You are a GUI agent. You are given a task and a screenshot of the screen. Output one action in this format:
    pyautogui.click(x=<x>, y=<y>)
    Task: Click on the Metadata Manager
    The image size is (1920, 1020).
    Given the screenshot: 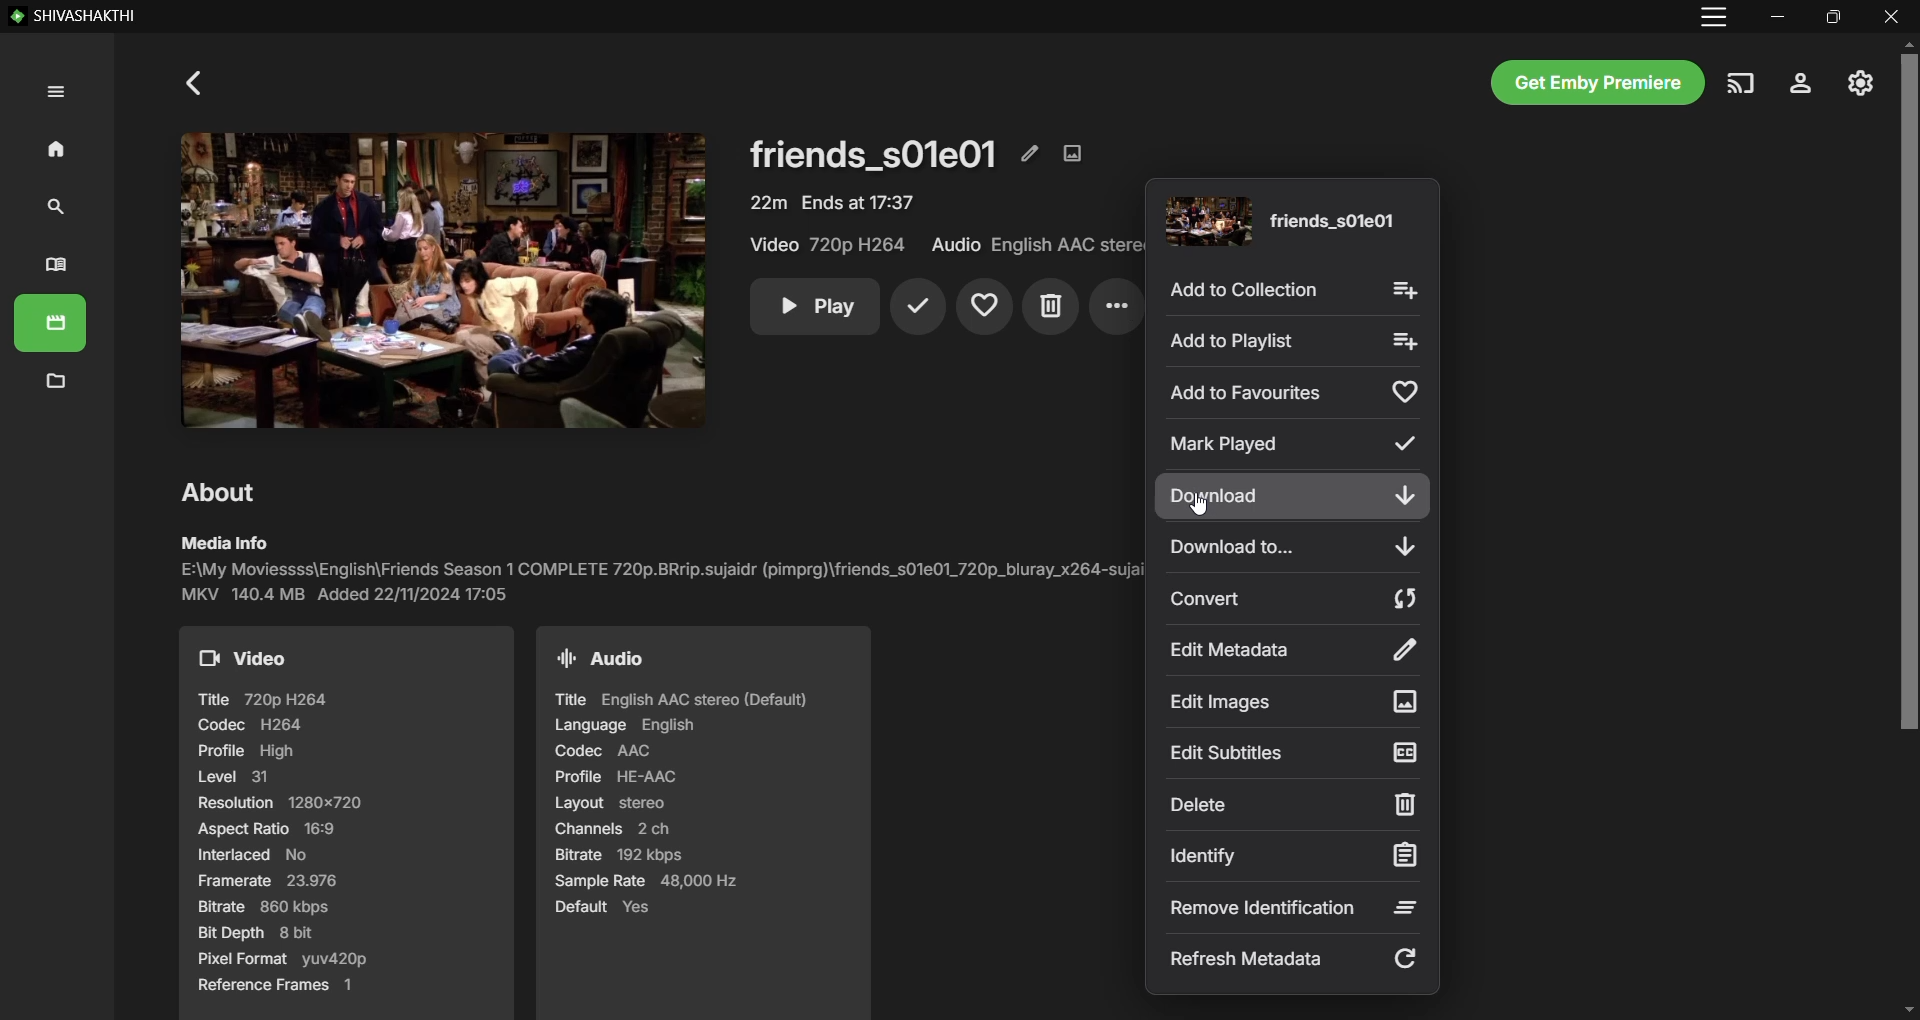 What is the action you would take?
    pyautogui.click(x=55, y=383)
    